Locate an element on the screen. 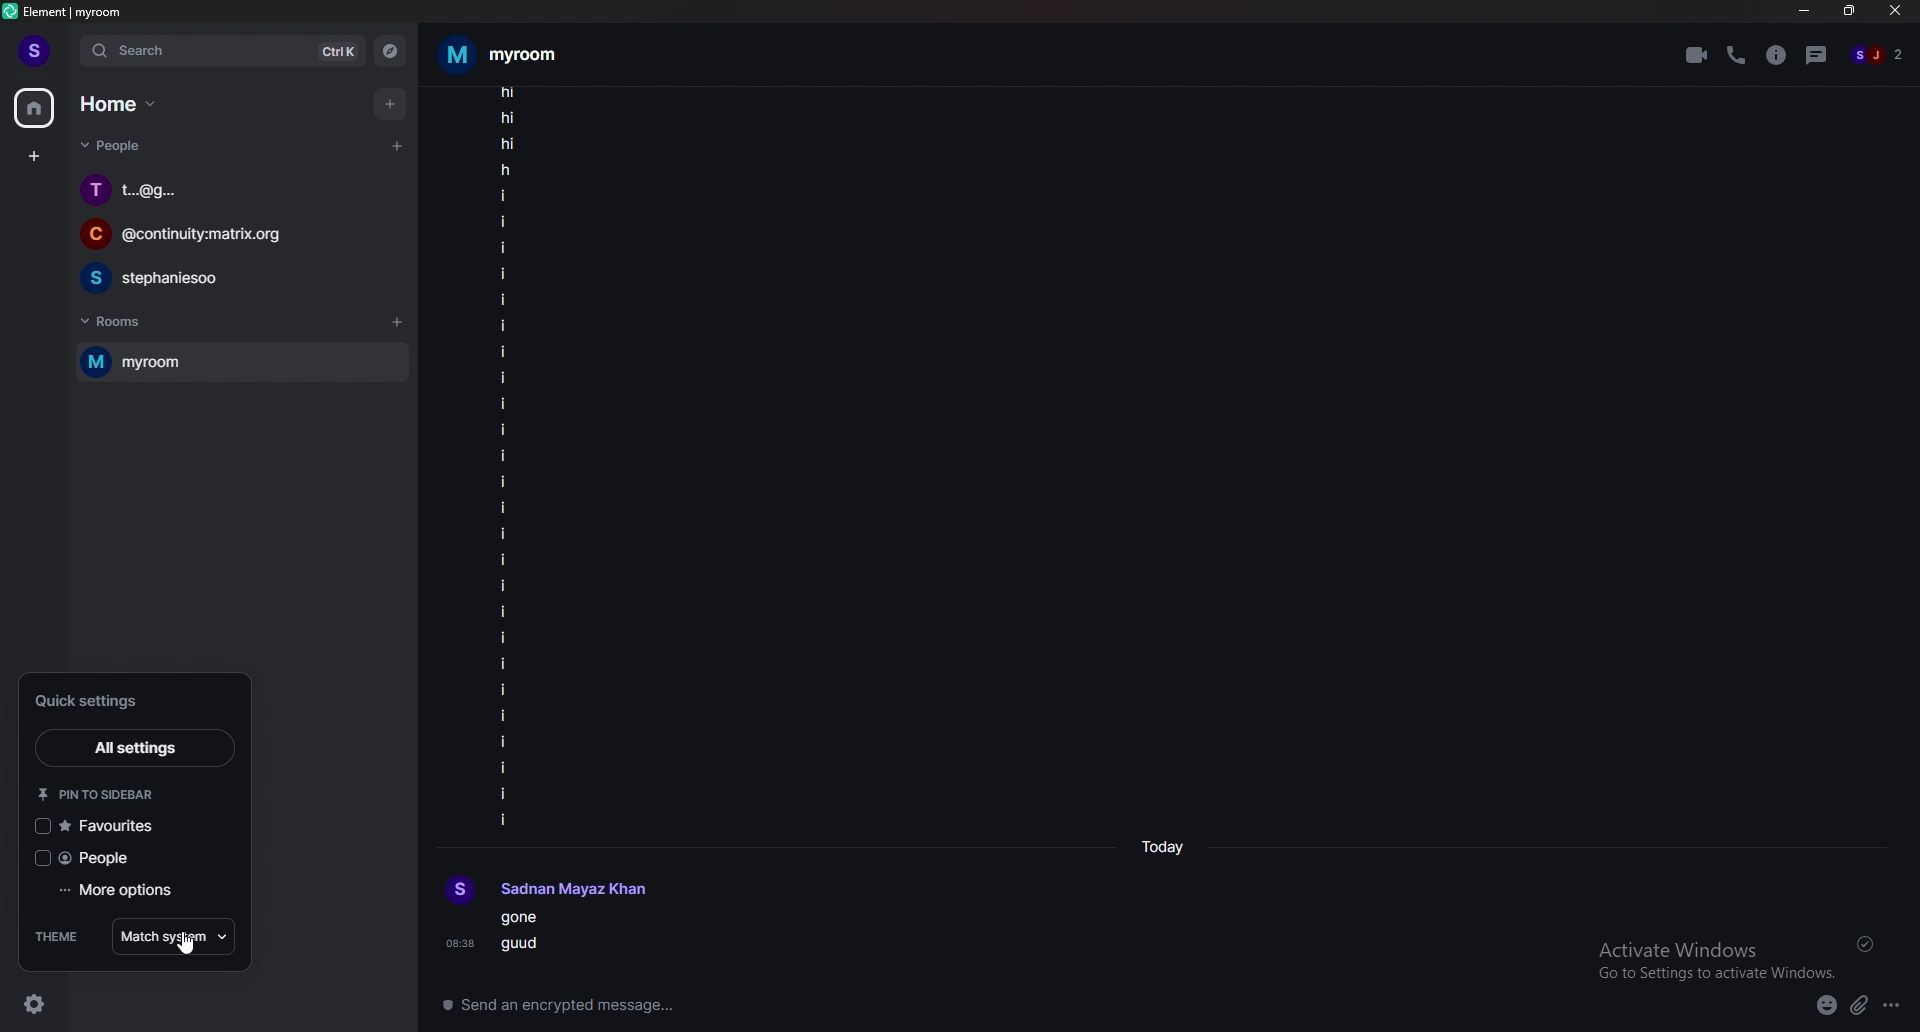  voice call is located at coordinates (1737, 56).